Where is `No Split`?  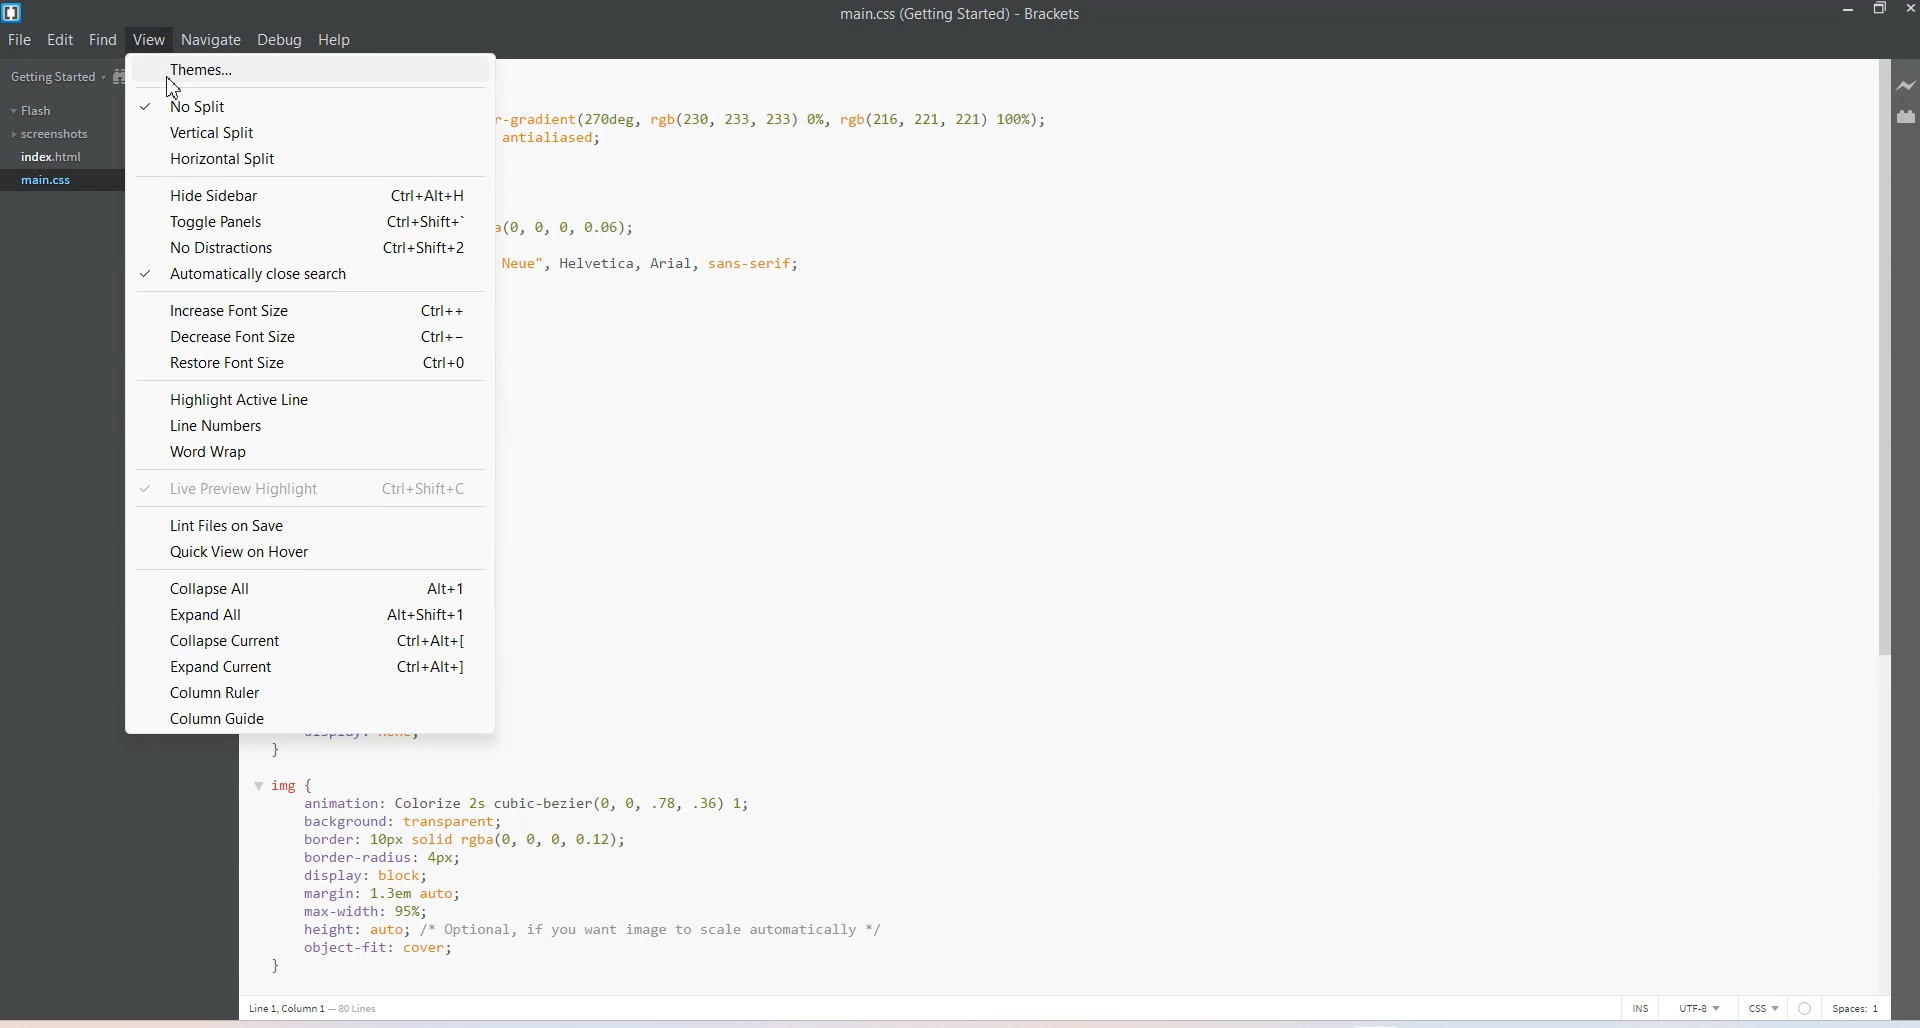 No Split is located at coordinates (307, 105).